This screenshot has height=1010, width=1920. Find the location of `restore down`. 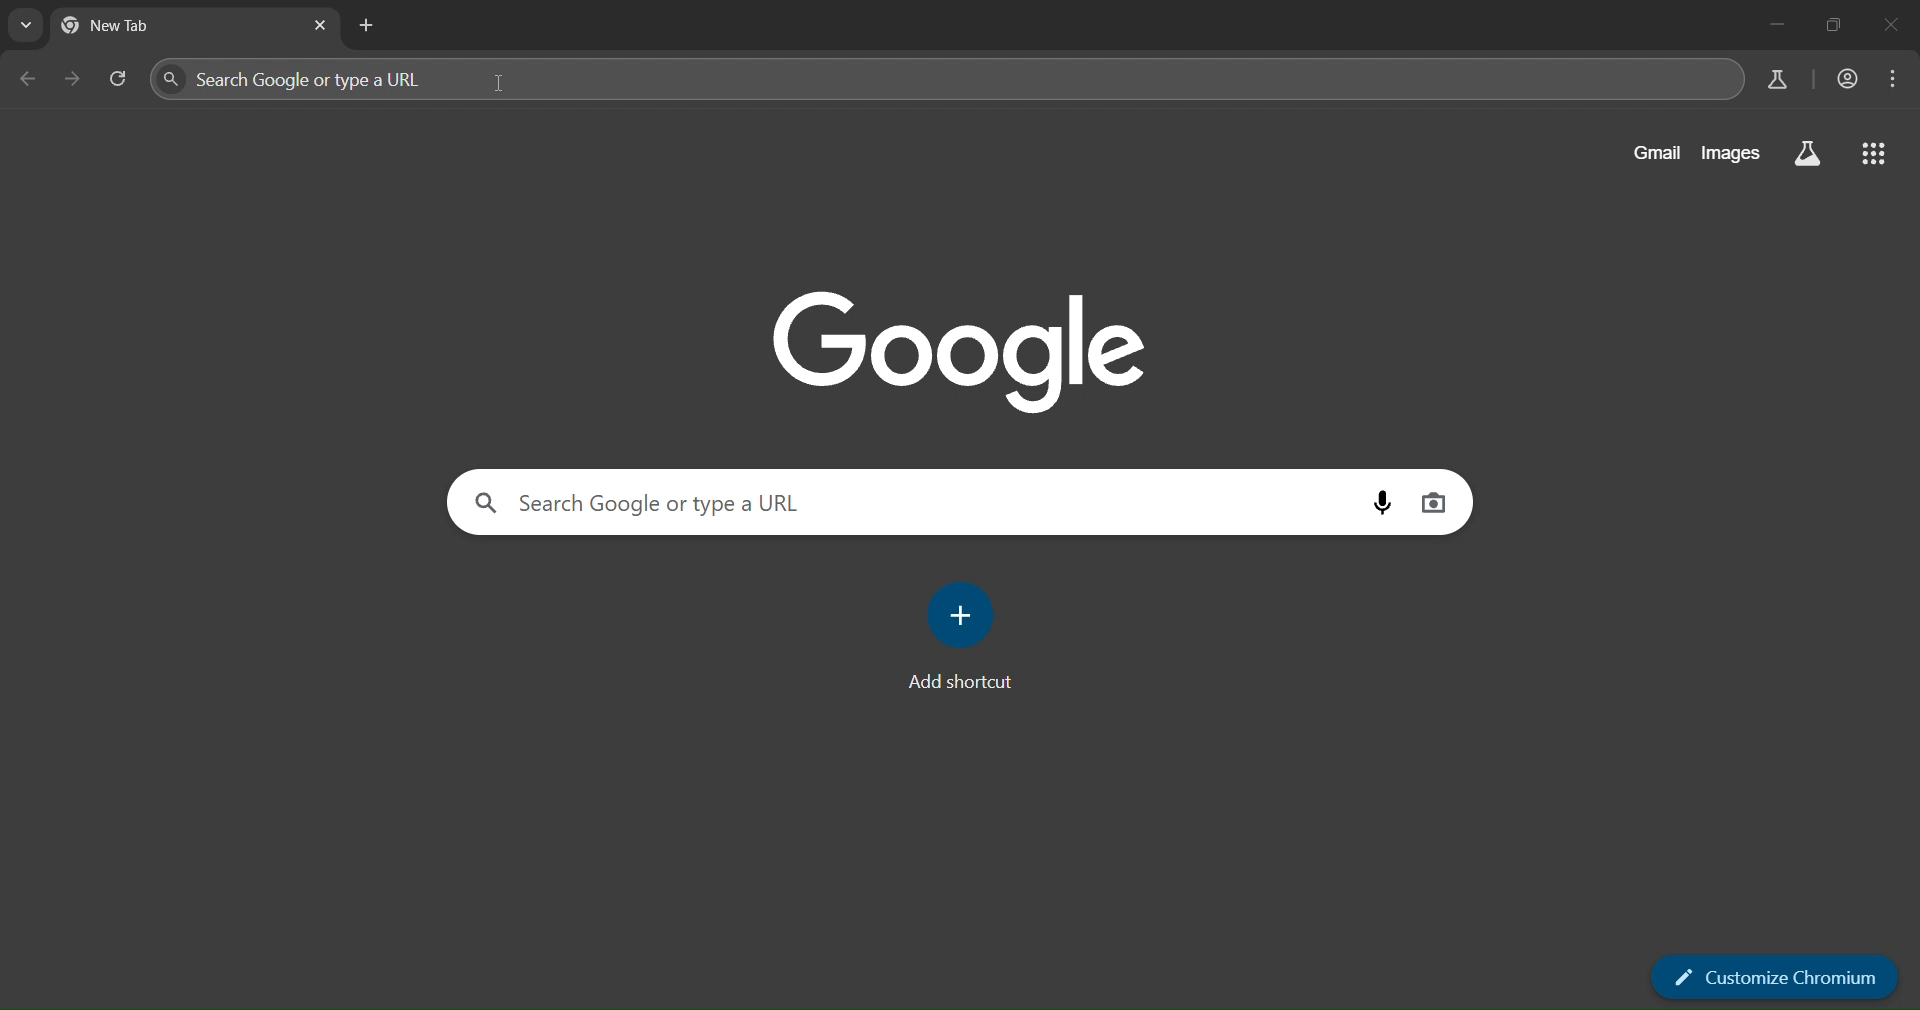

restore down is located at coordinates (1832, 25).